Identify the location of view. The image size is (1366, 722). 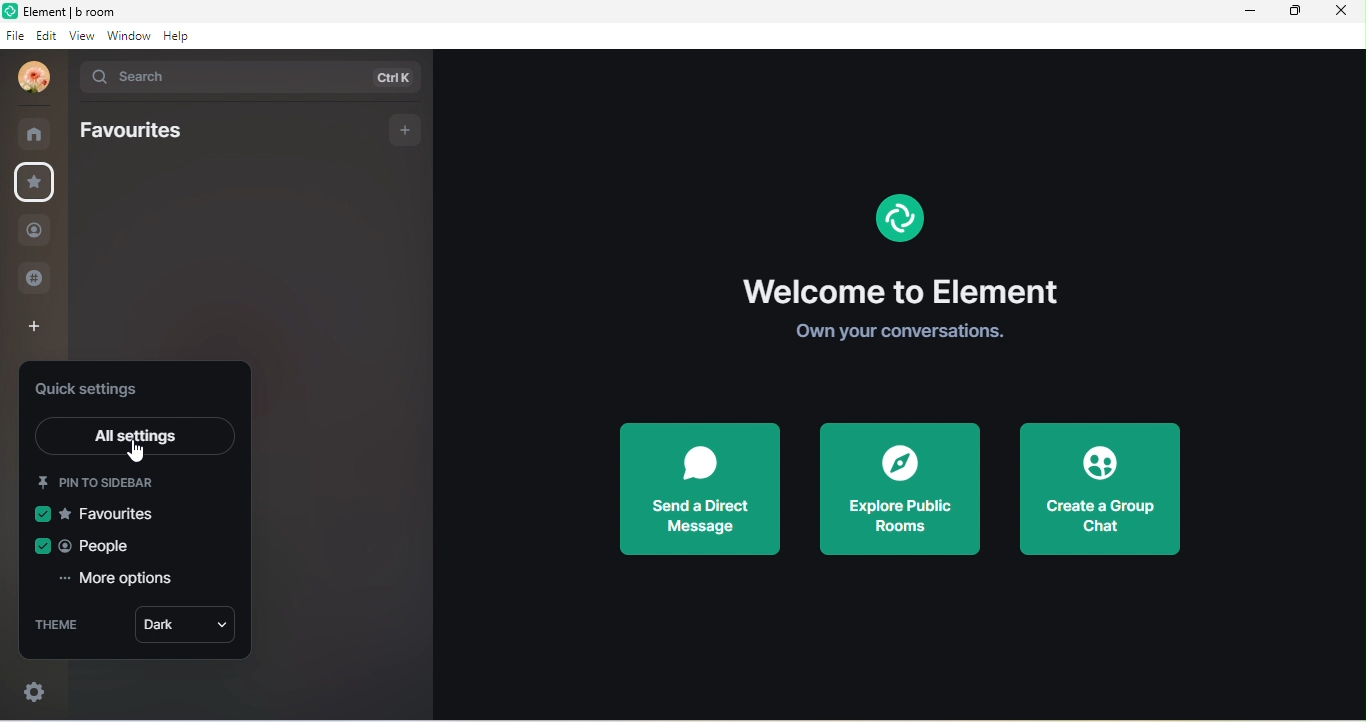
(85, 37).